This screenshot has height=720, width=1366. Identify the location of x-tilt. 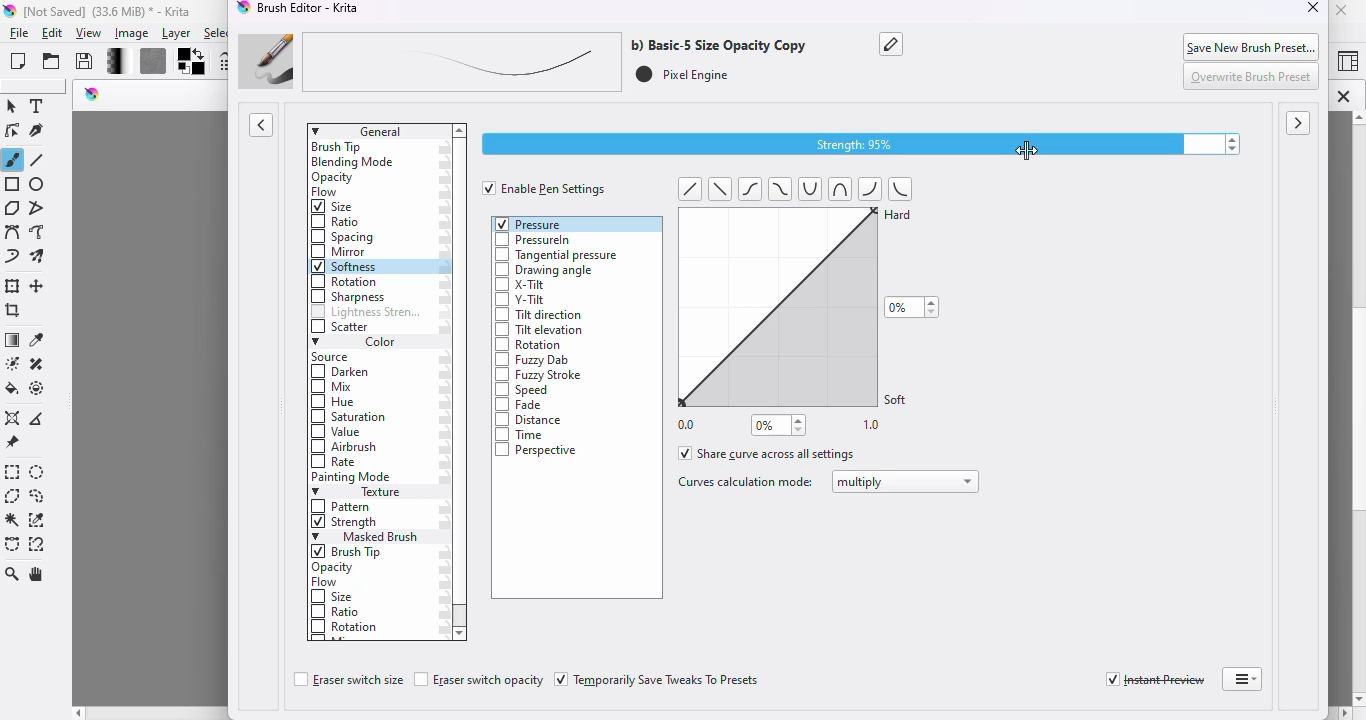
(521, 286).